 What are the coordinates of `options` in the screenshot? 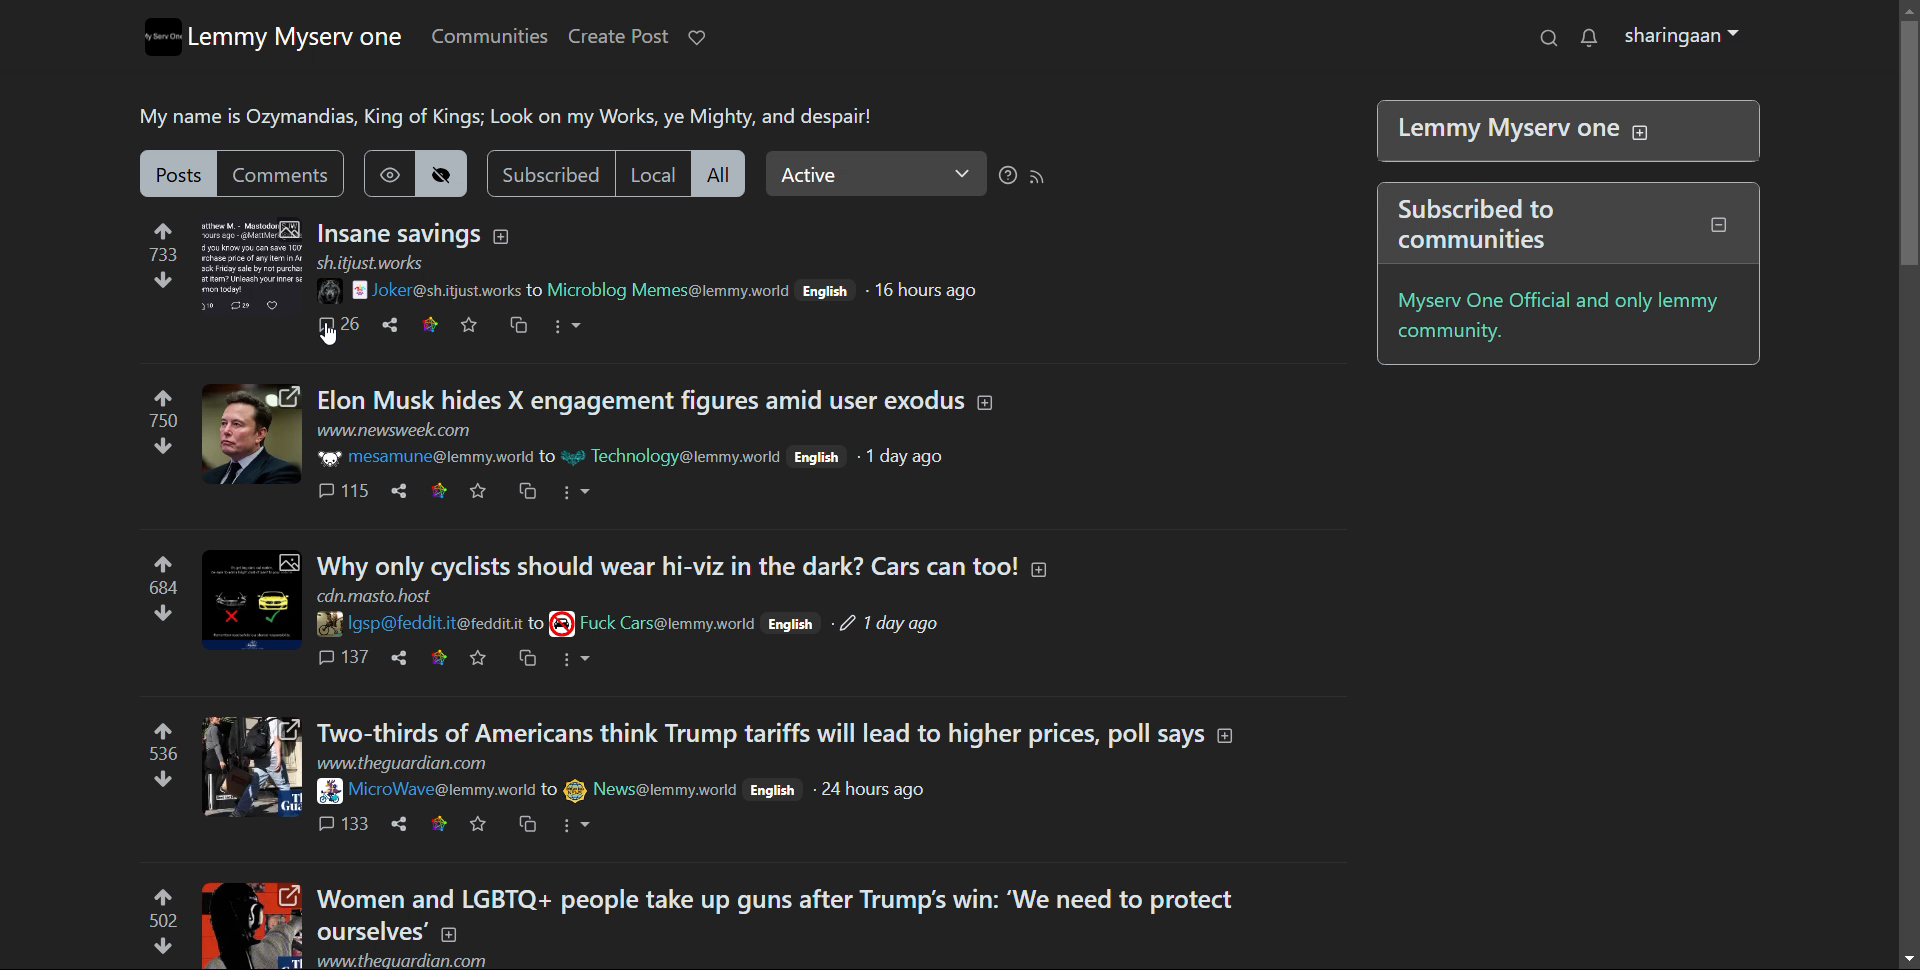 It's located at (578, 659).